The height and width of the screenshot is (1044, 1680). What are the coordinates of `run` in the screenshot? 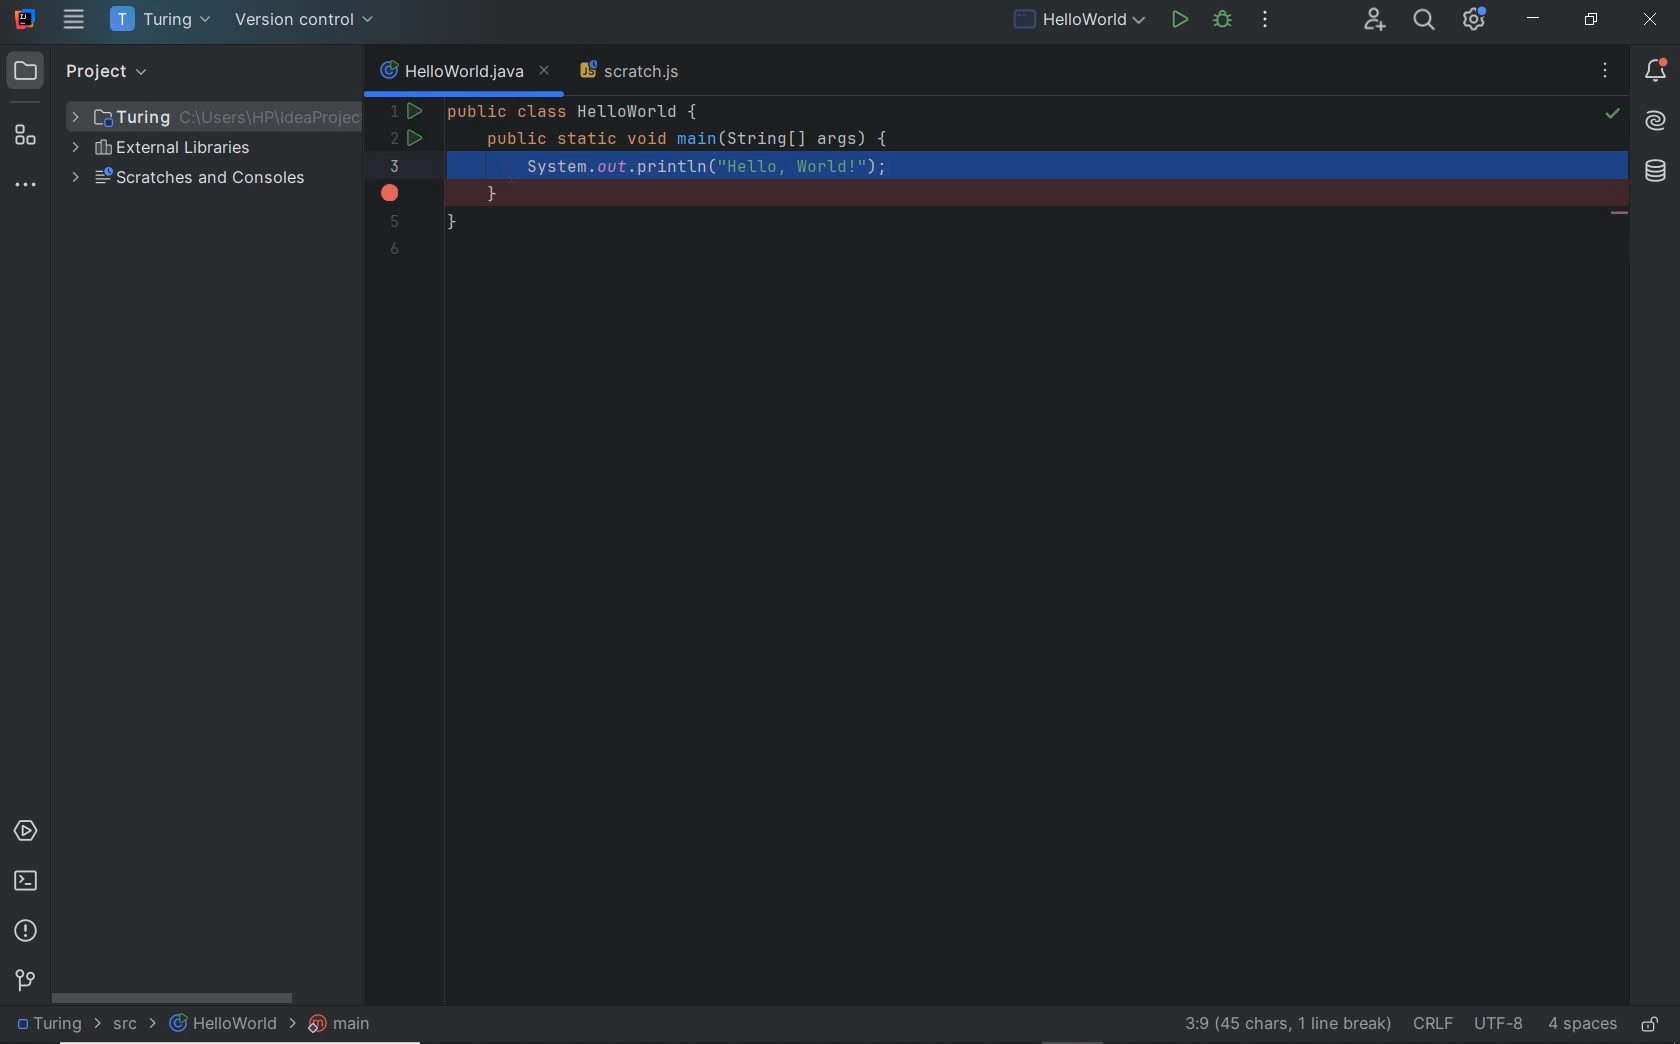 It's located at (1179, 20).